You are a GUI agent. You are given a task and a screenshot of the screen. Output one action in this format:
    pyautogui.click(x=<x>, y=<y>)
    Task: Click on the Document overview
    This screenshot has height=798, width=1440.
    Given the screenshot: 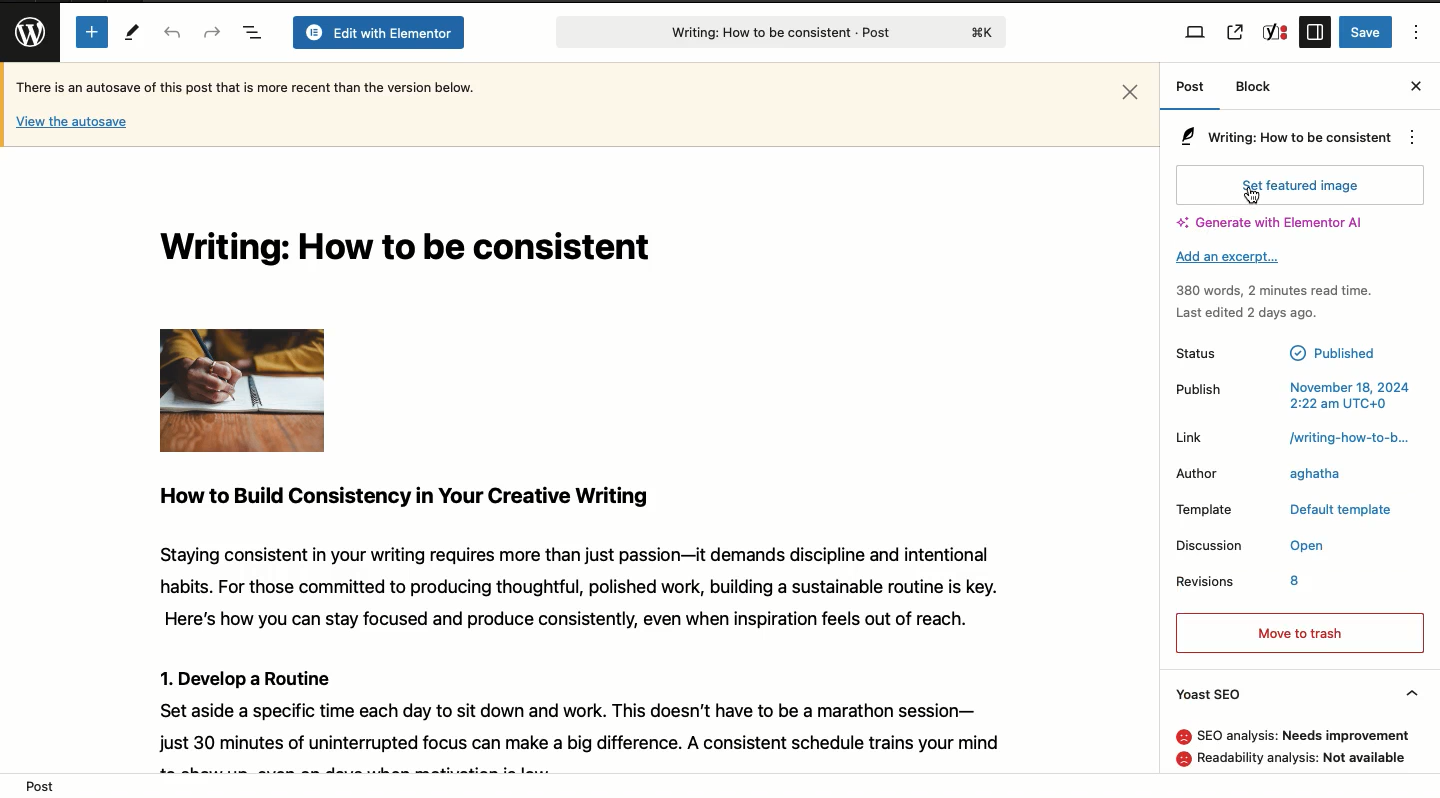 What is the action you would take?
    pyautogui.click(x=253, y=34)
    